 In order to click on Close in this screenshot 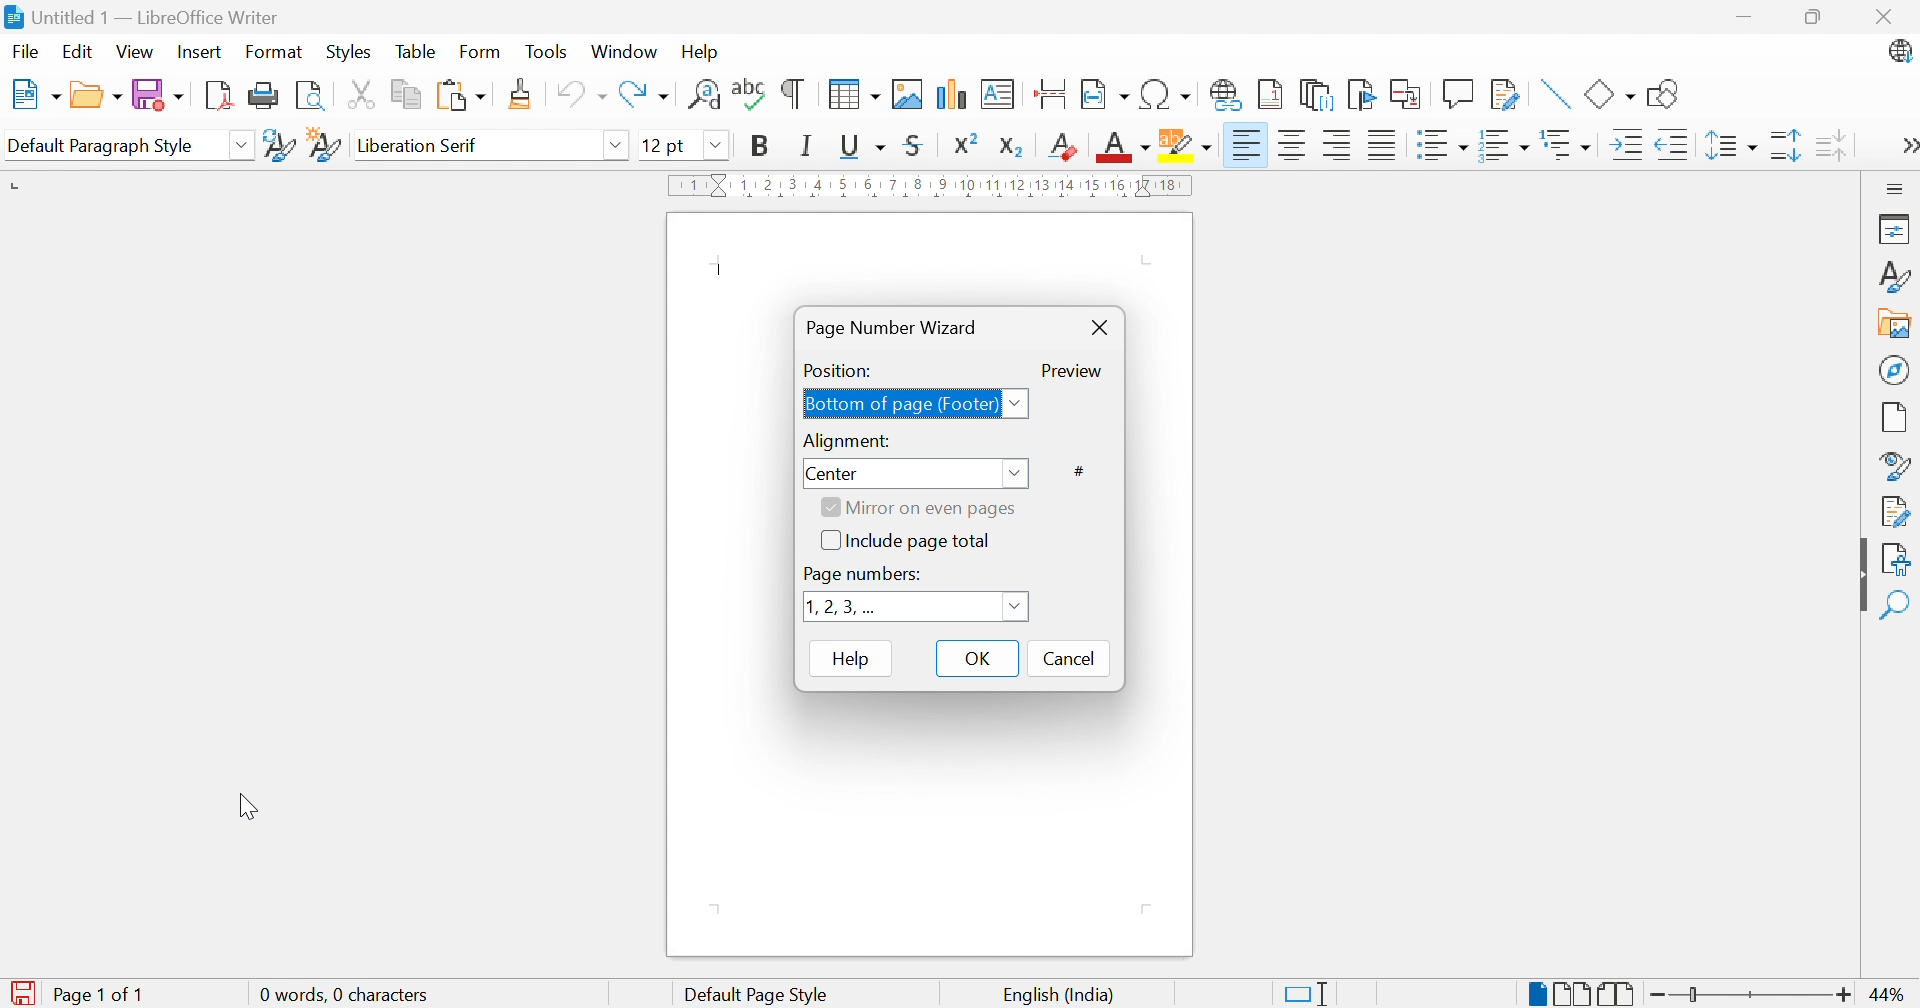, I will do `click(1884, 18)`.